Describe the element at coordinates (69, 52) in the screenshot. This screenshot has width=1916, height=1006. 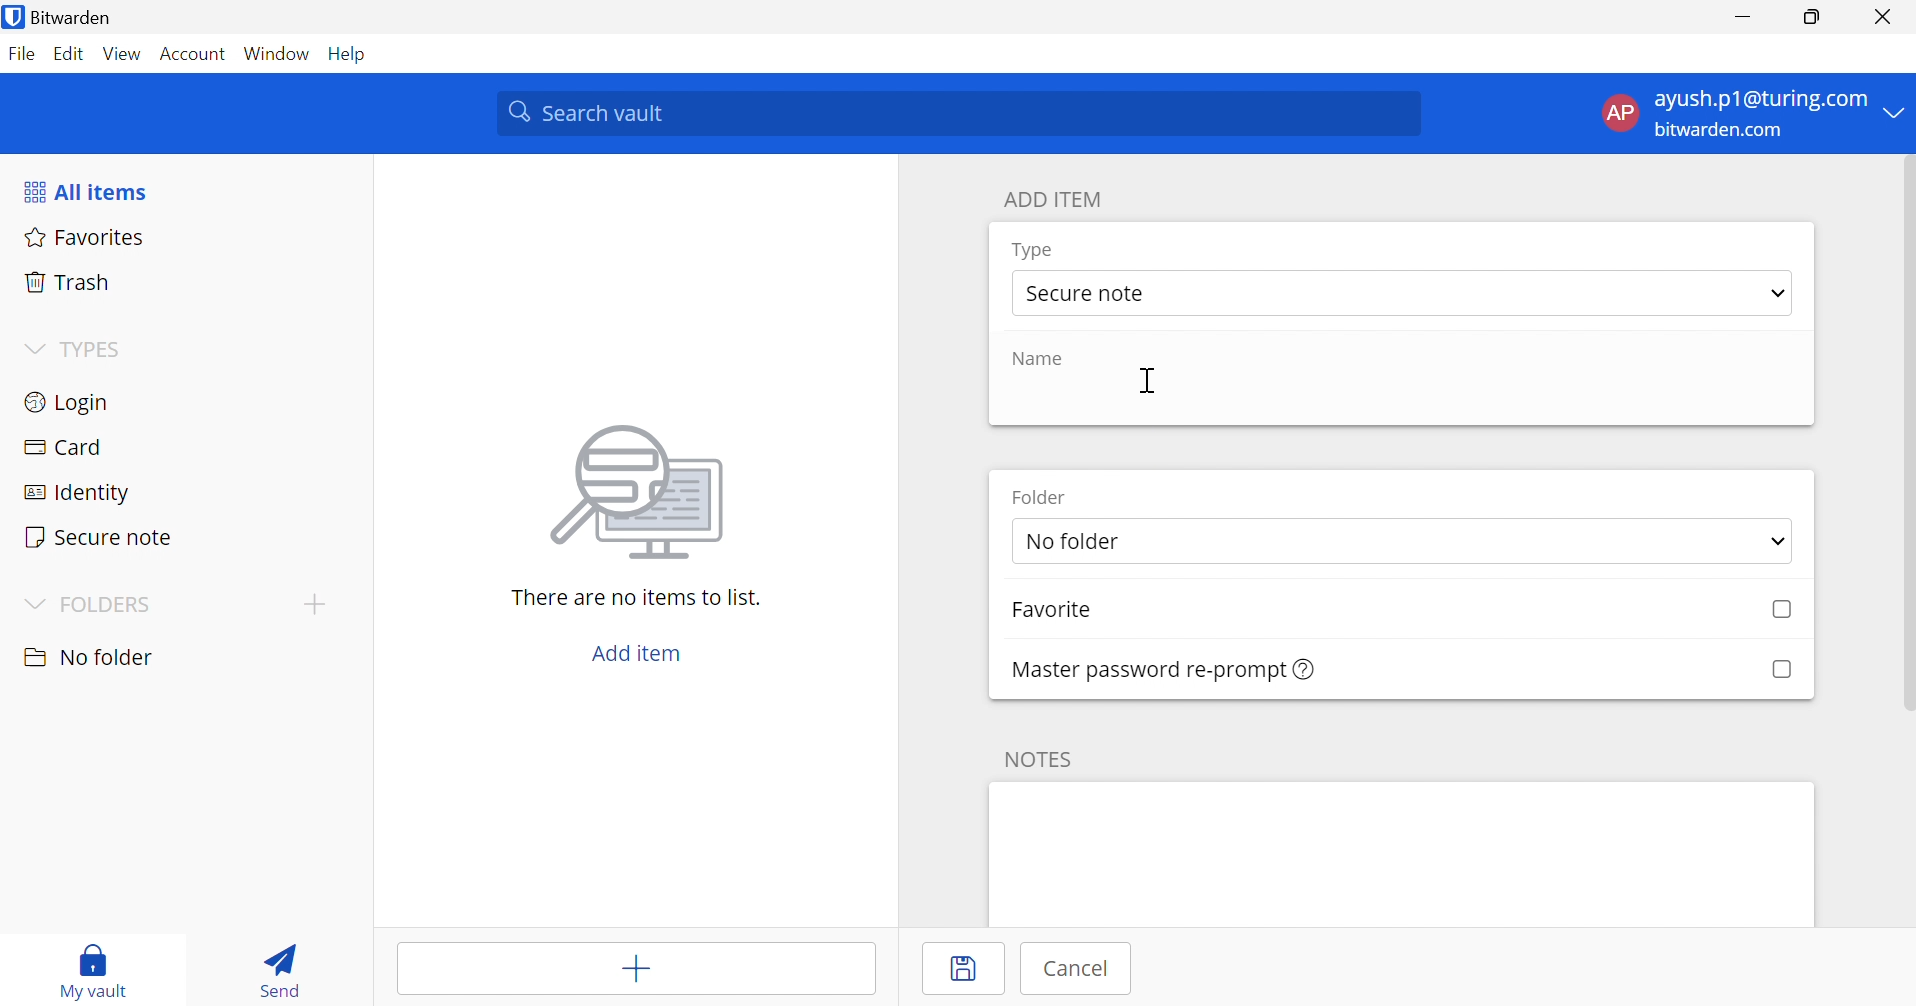
I see `Edit` at that location.